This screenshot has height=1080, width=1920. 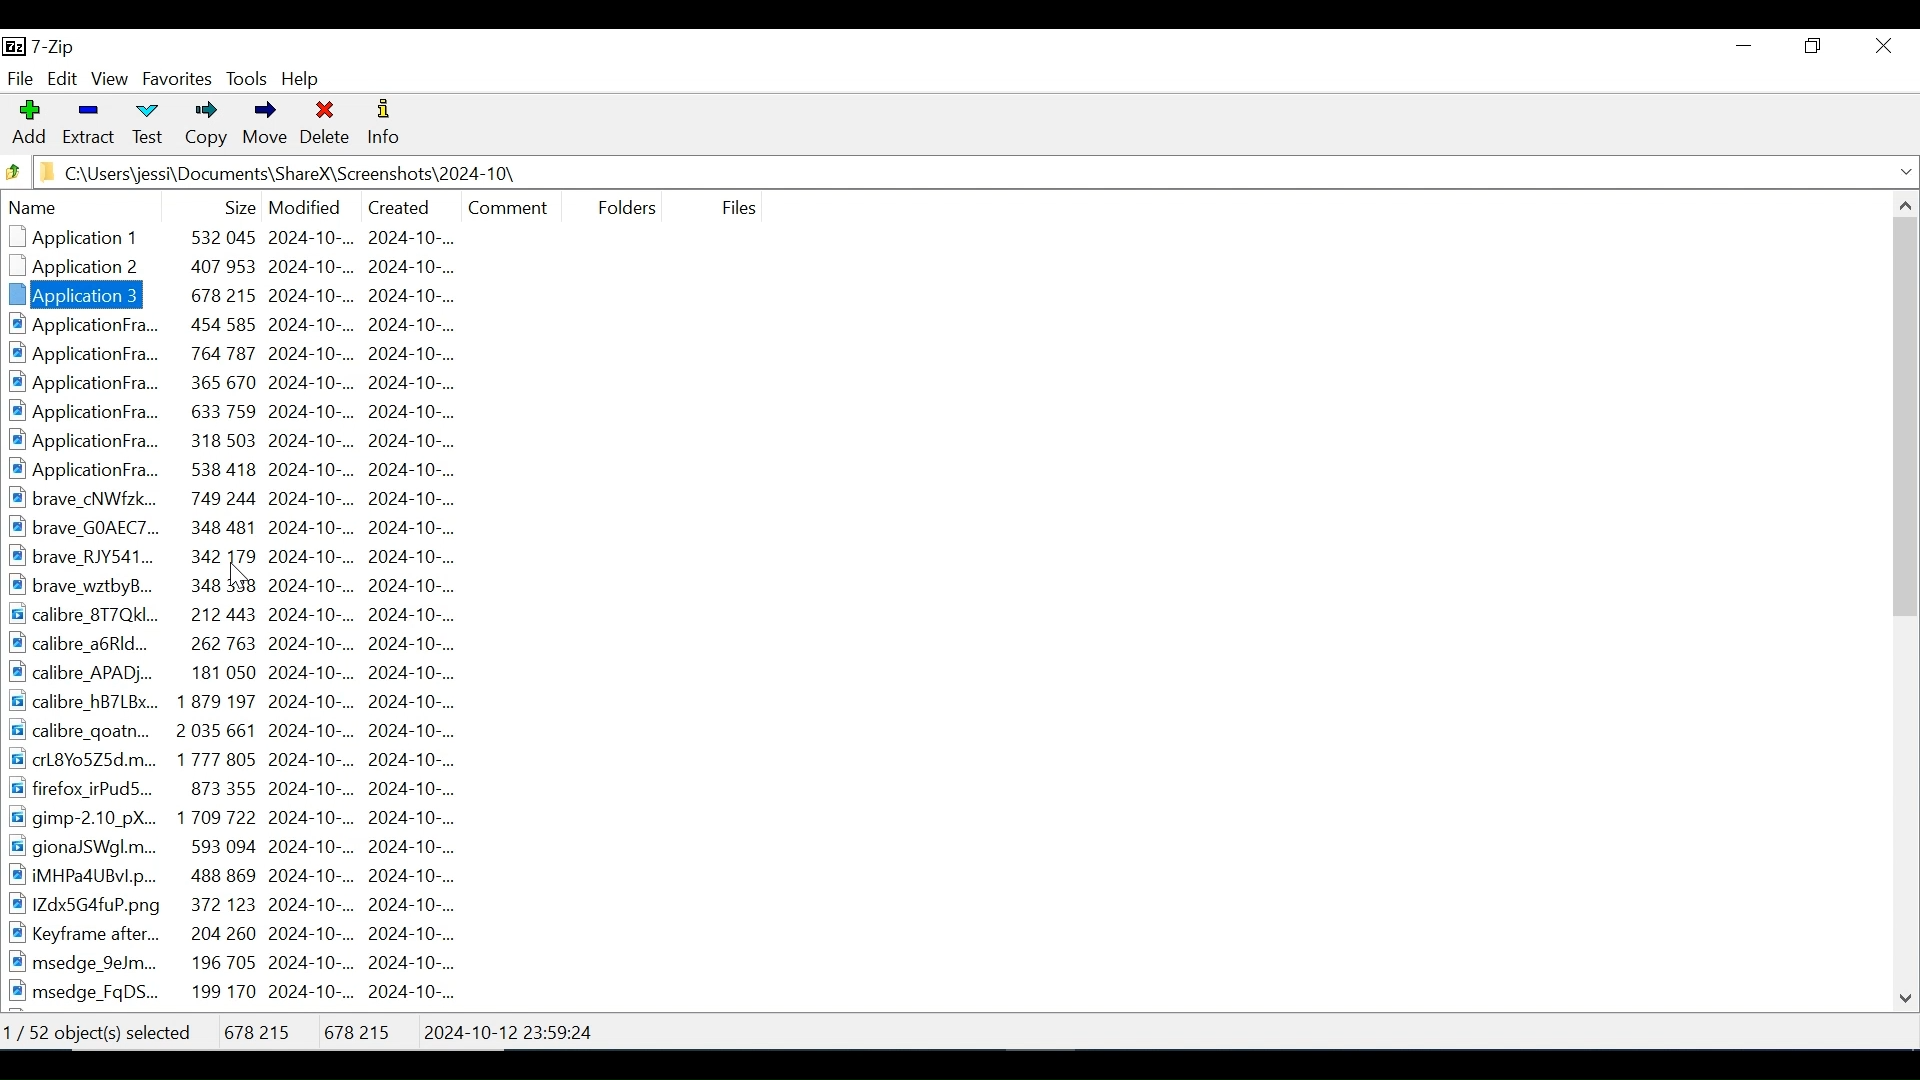 I want to click on msedge_FgDS... 199 170 2024-10-... 2024-10-..., so click(x=235, y=993).